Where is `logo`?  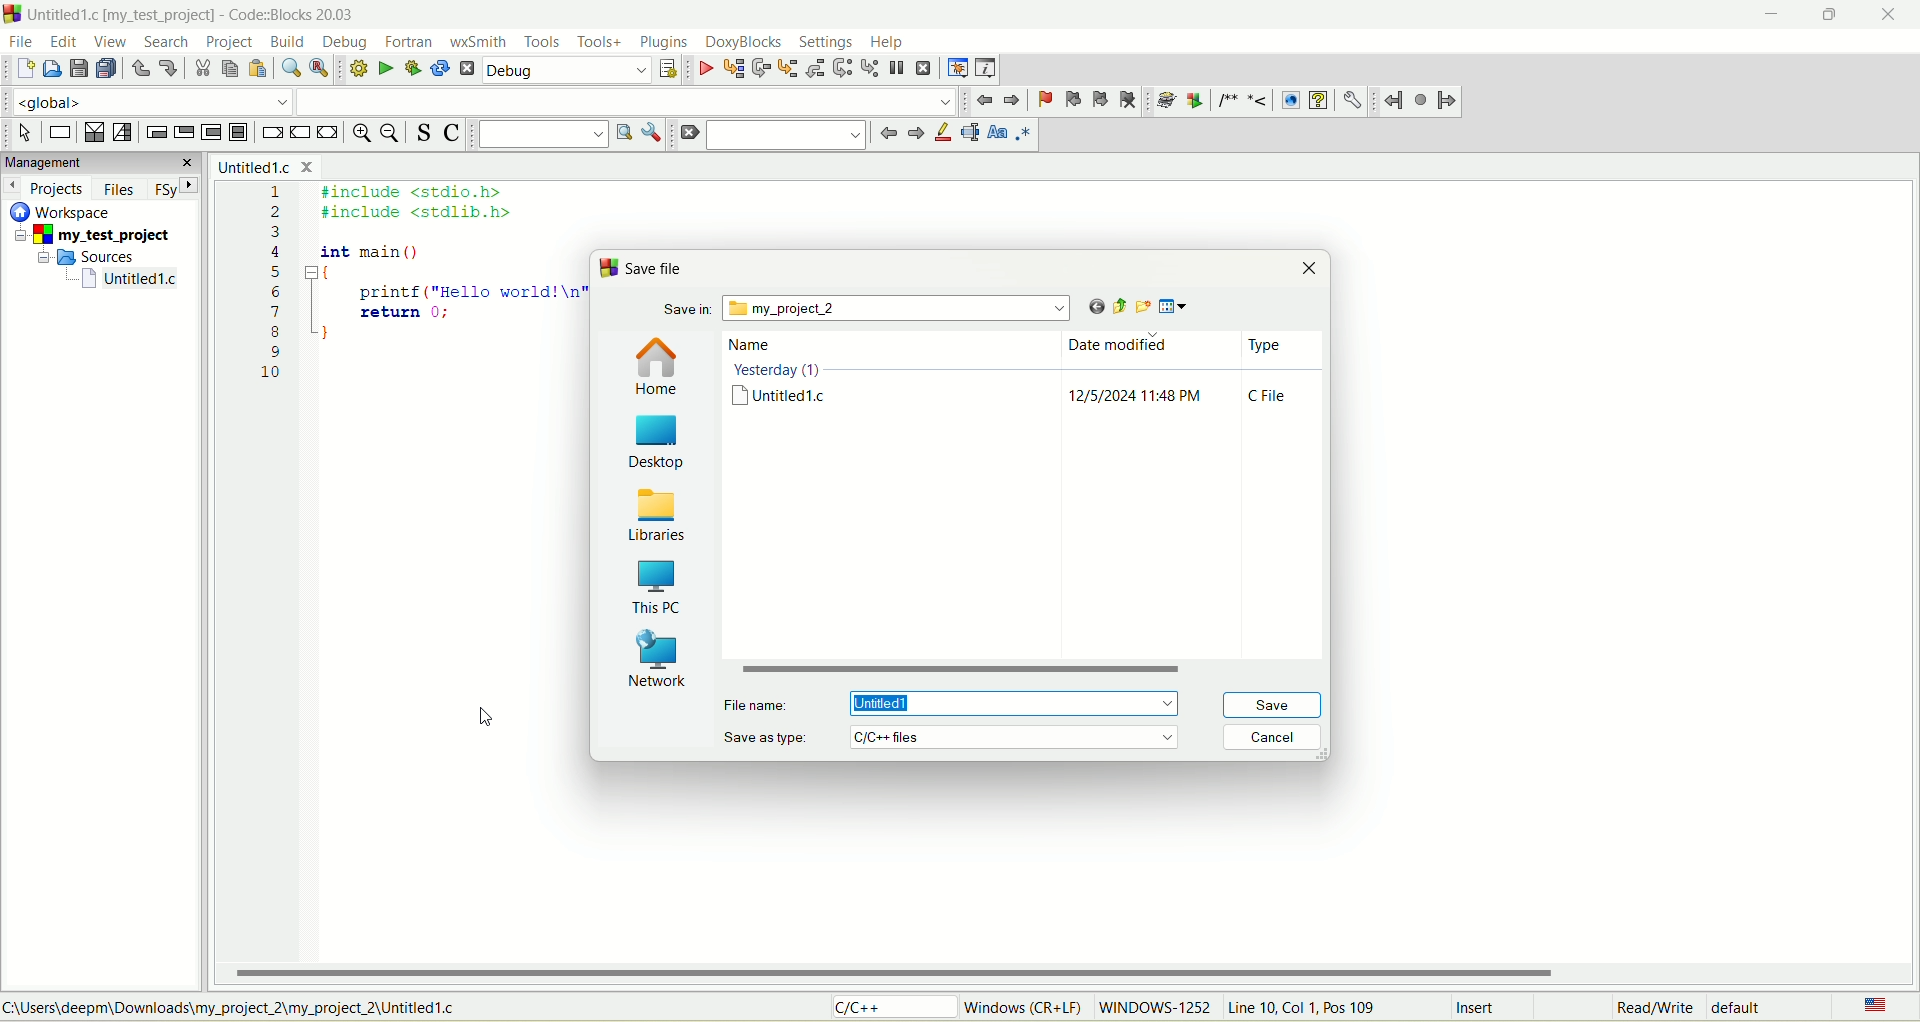 logo is located at coordinates (607, 268).